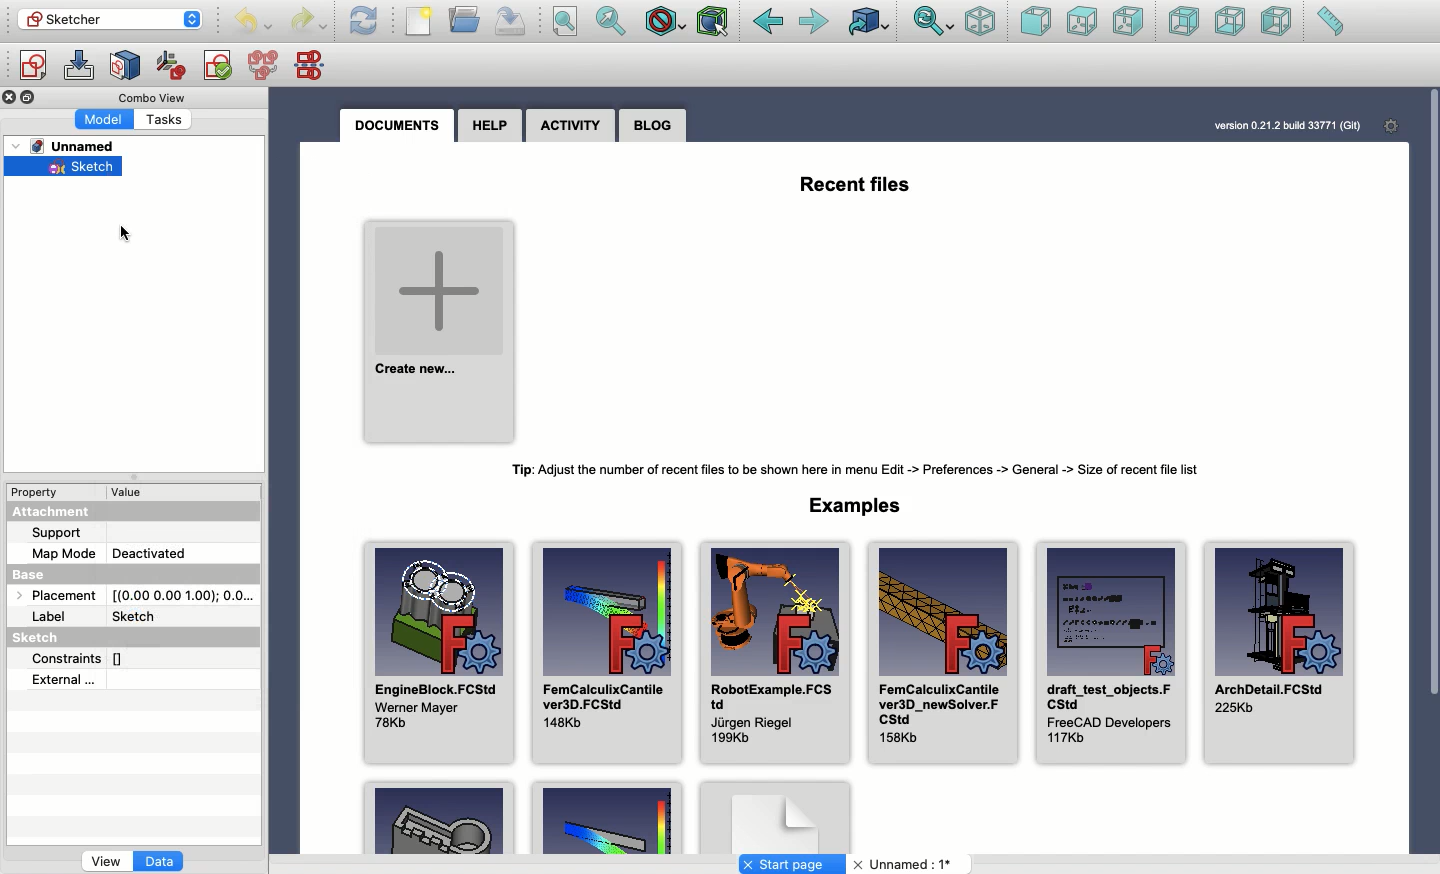  What do you see at coordinates (43, 639) in the screenshot?
I see `Sketch` at bounding box center [43, 639].